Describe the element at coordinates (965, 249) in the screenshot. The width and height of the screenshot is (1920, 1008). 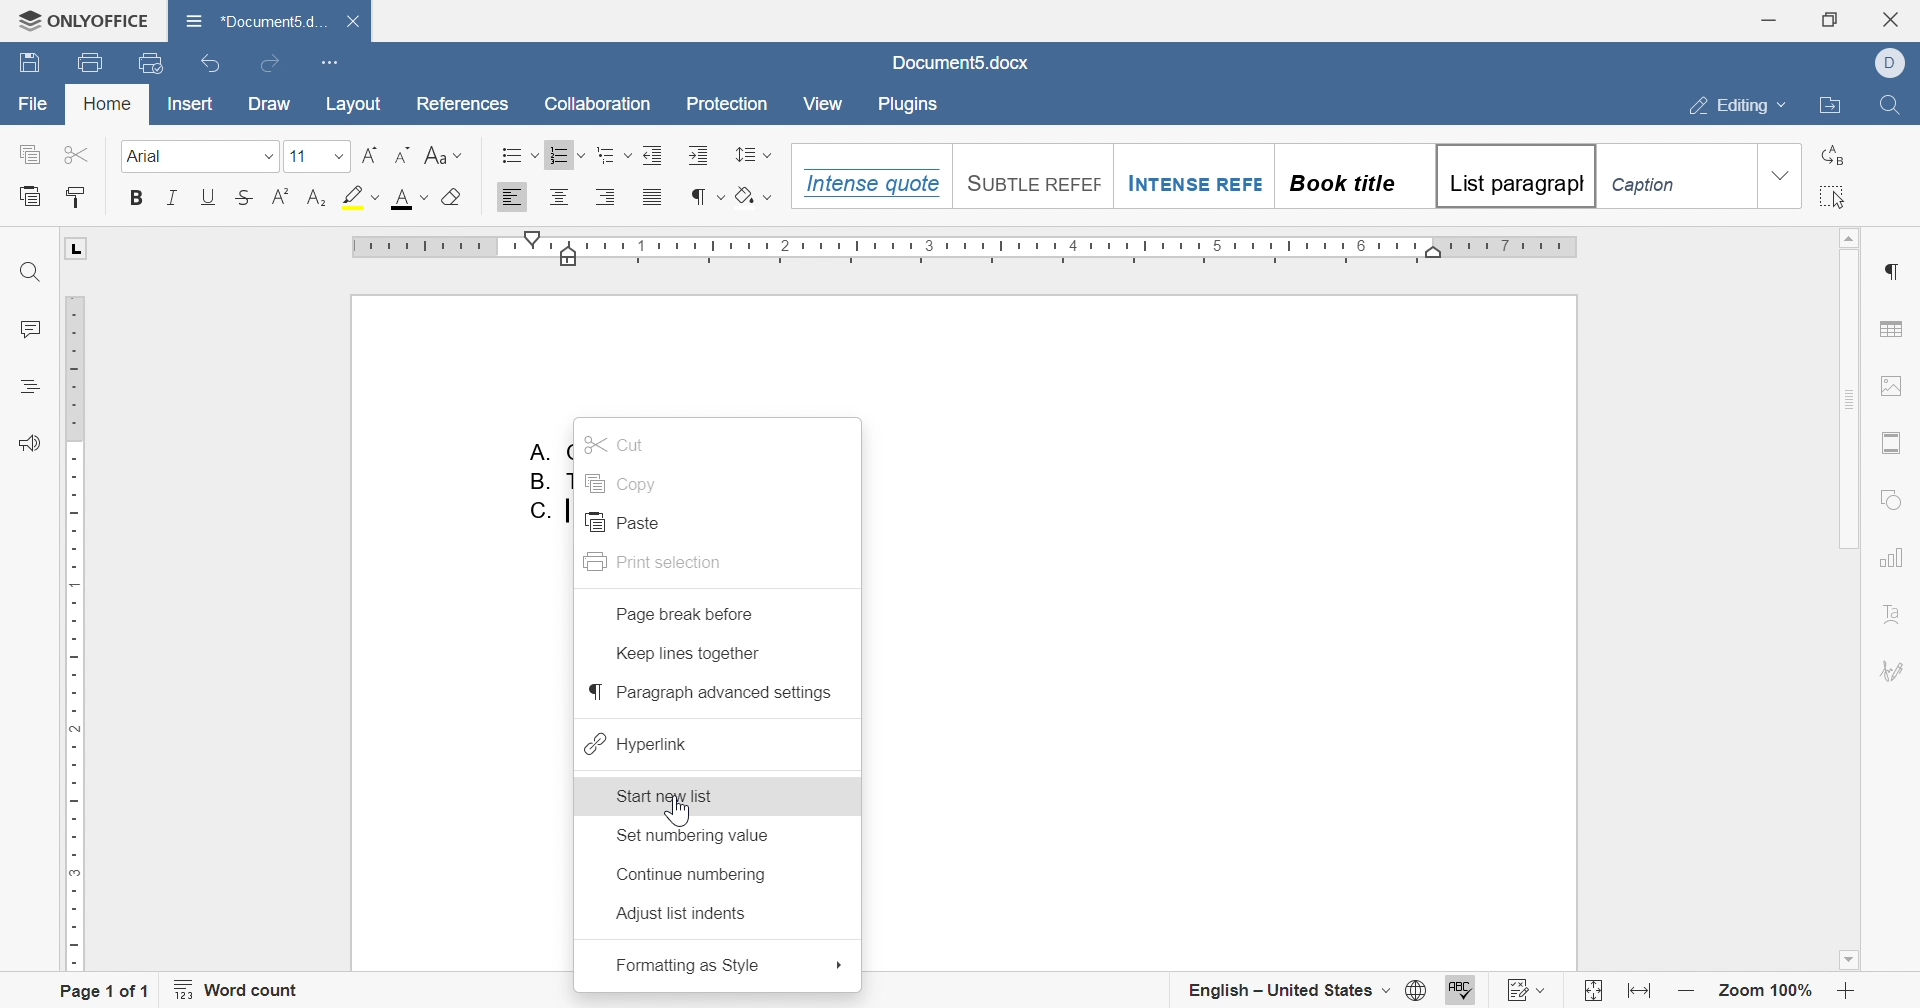
I see `ruler` at that location.